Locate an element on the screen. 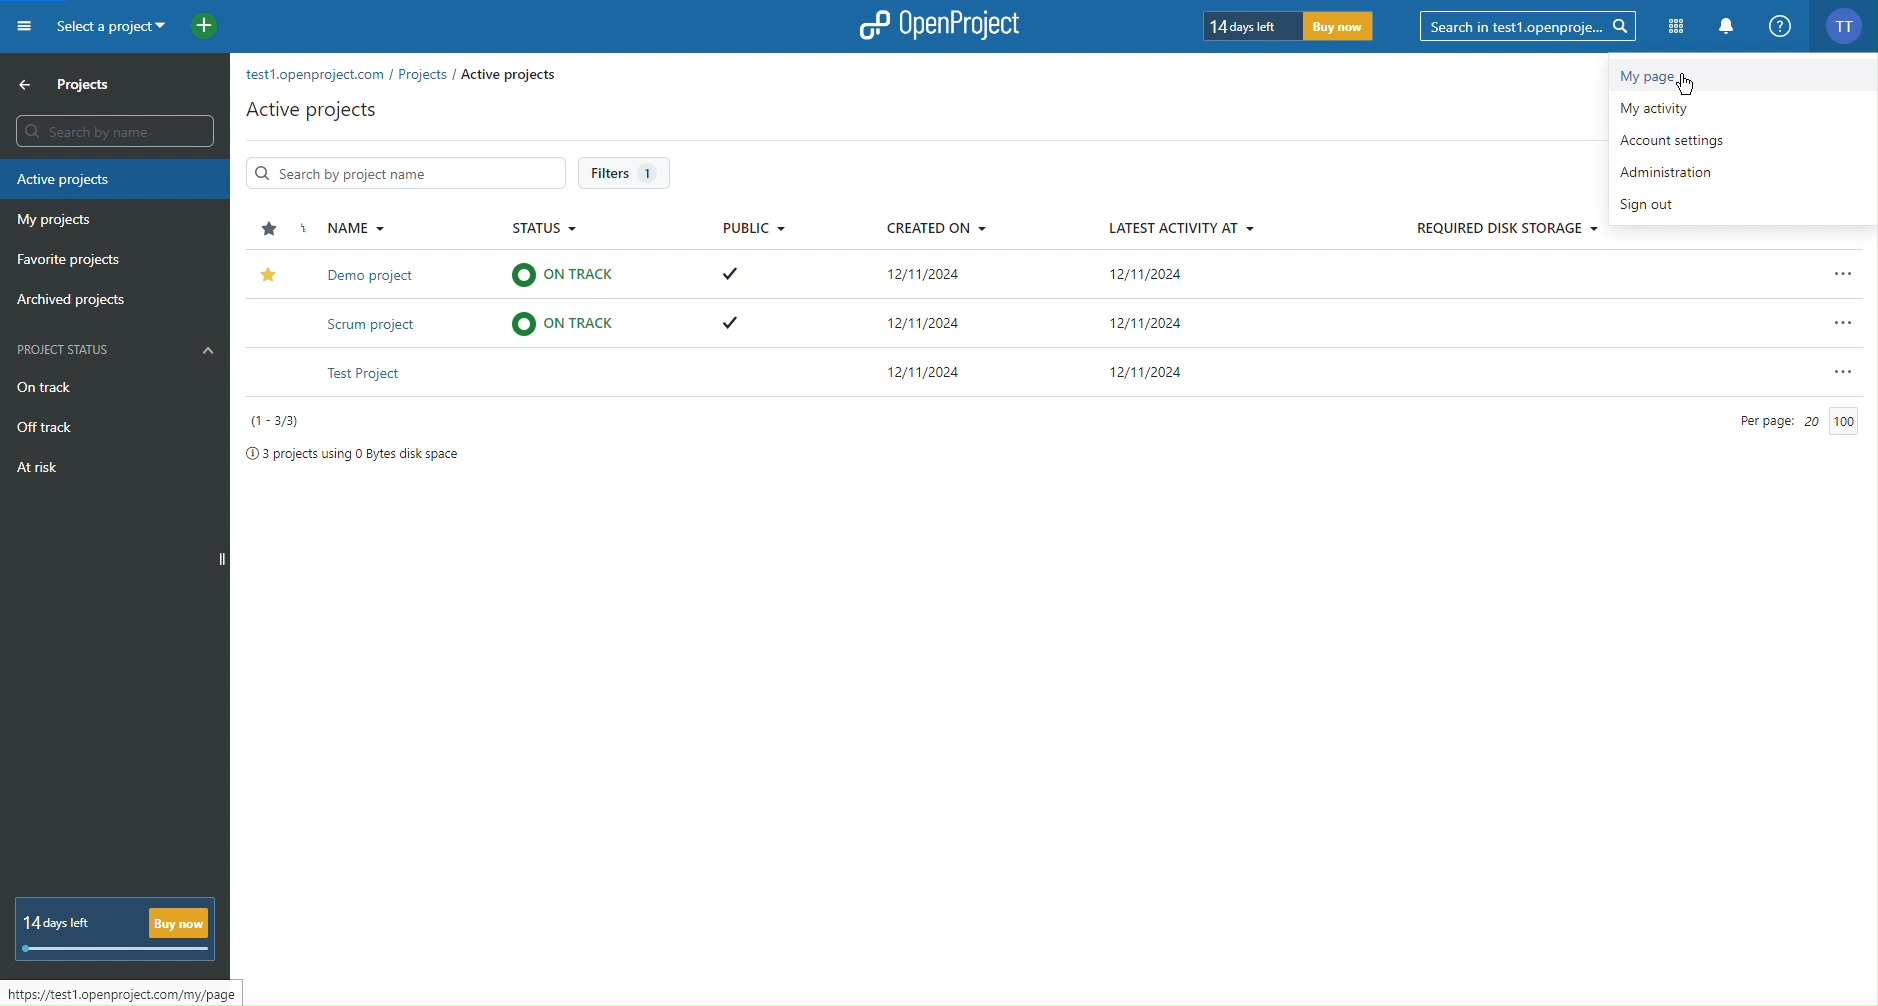  Latest Activity At is located at coordinates (1184, 224).